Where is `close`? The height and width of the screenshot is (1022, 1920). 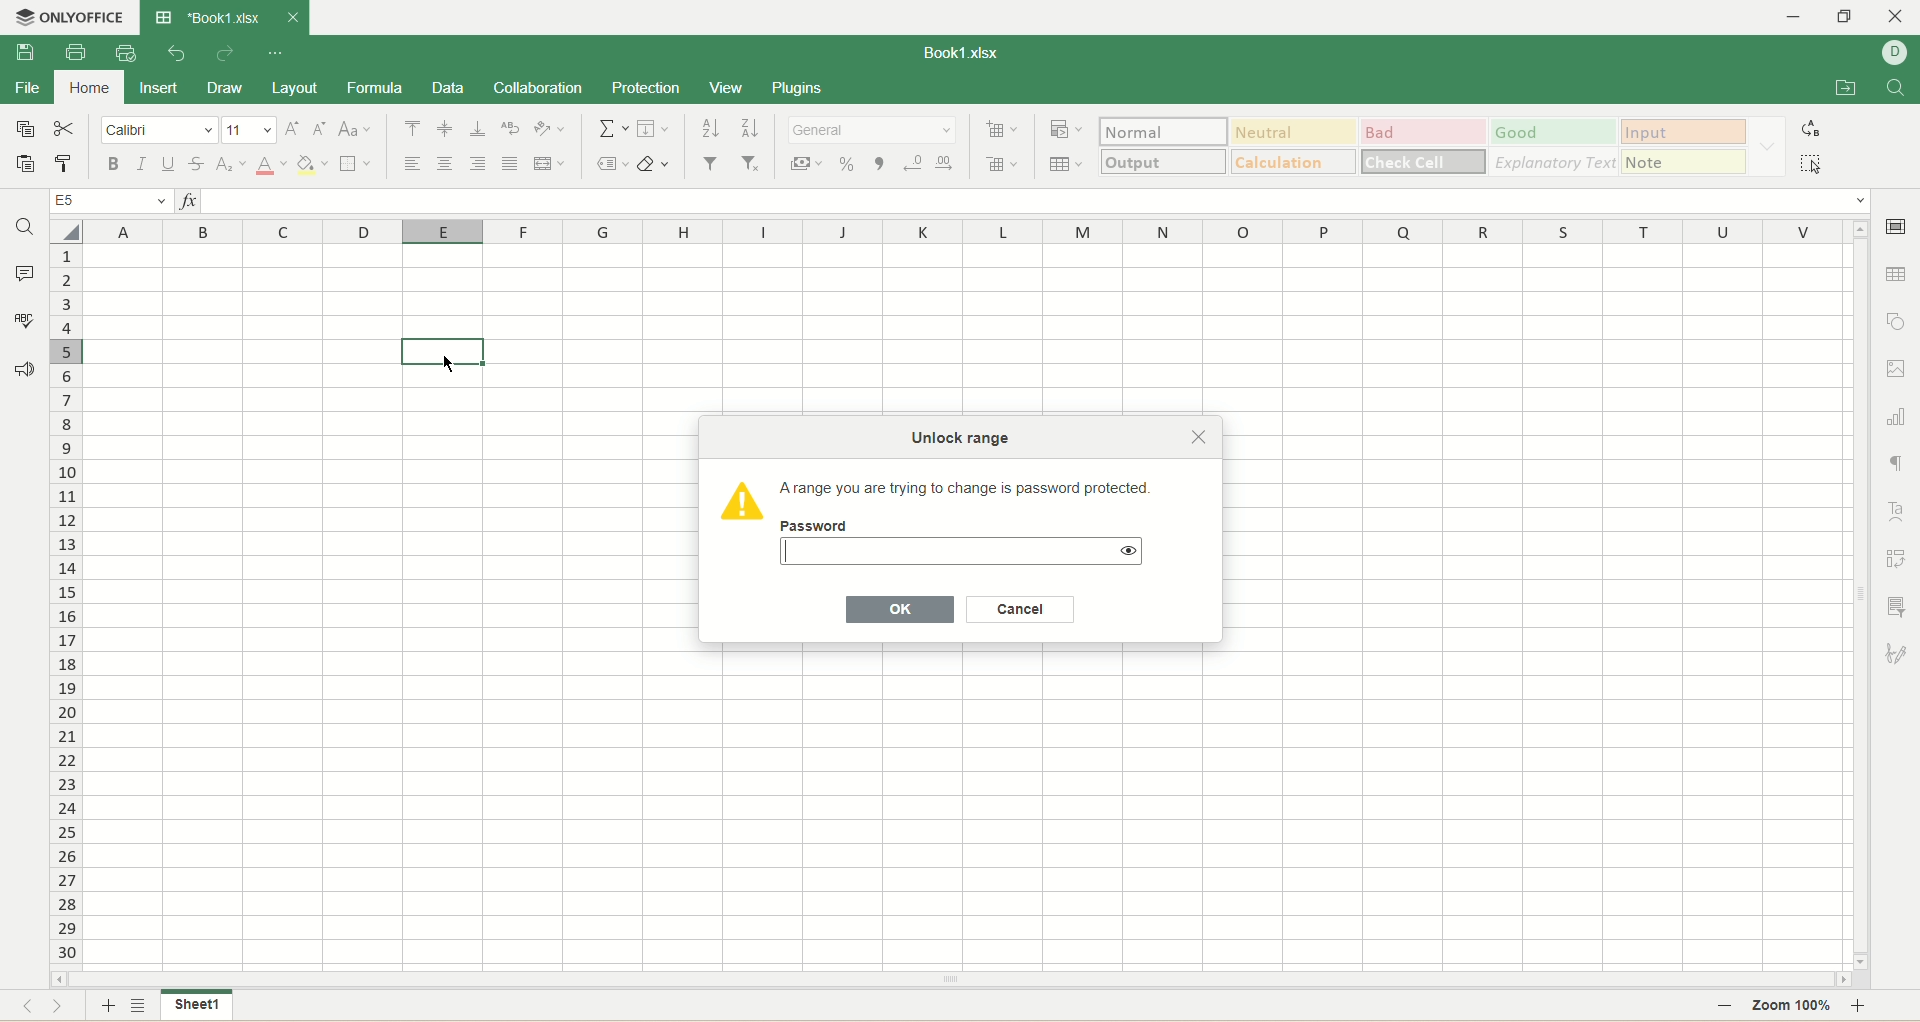
close is located at coordinates (290, 19).